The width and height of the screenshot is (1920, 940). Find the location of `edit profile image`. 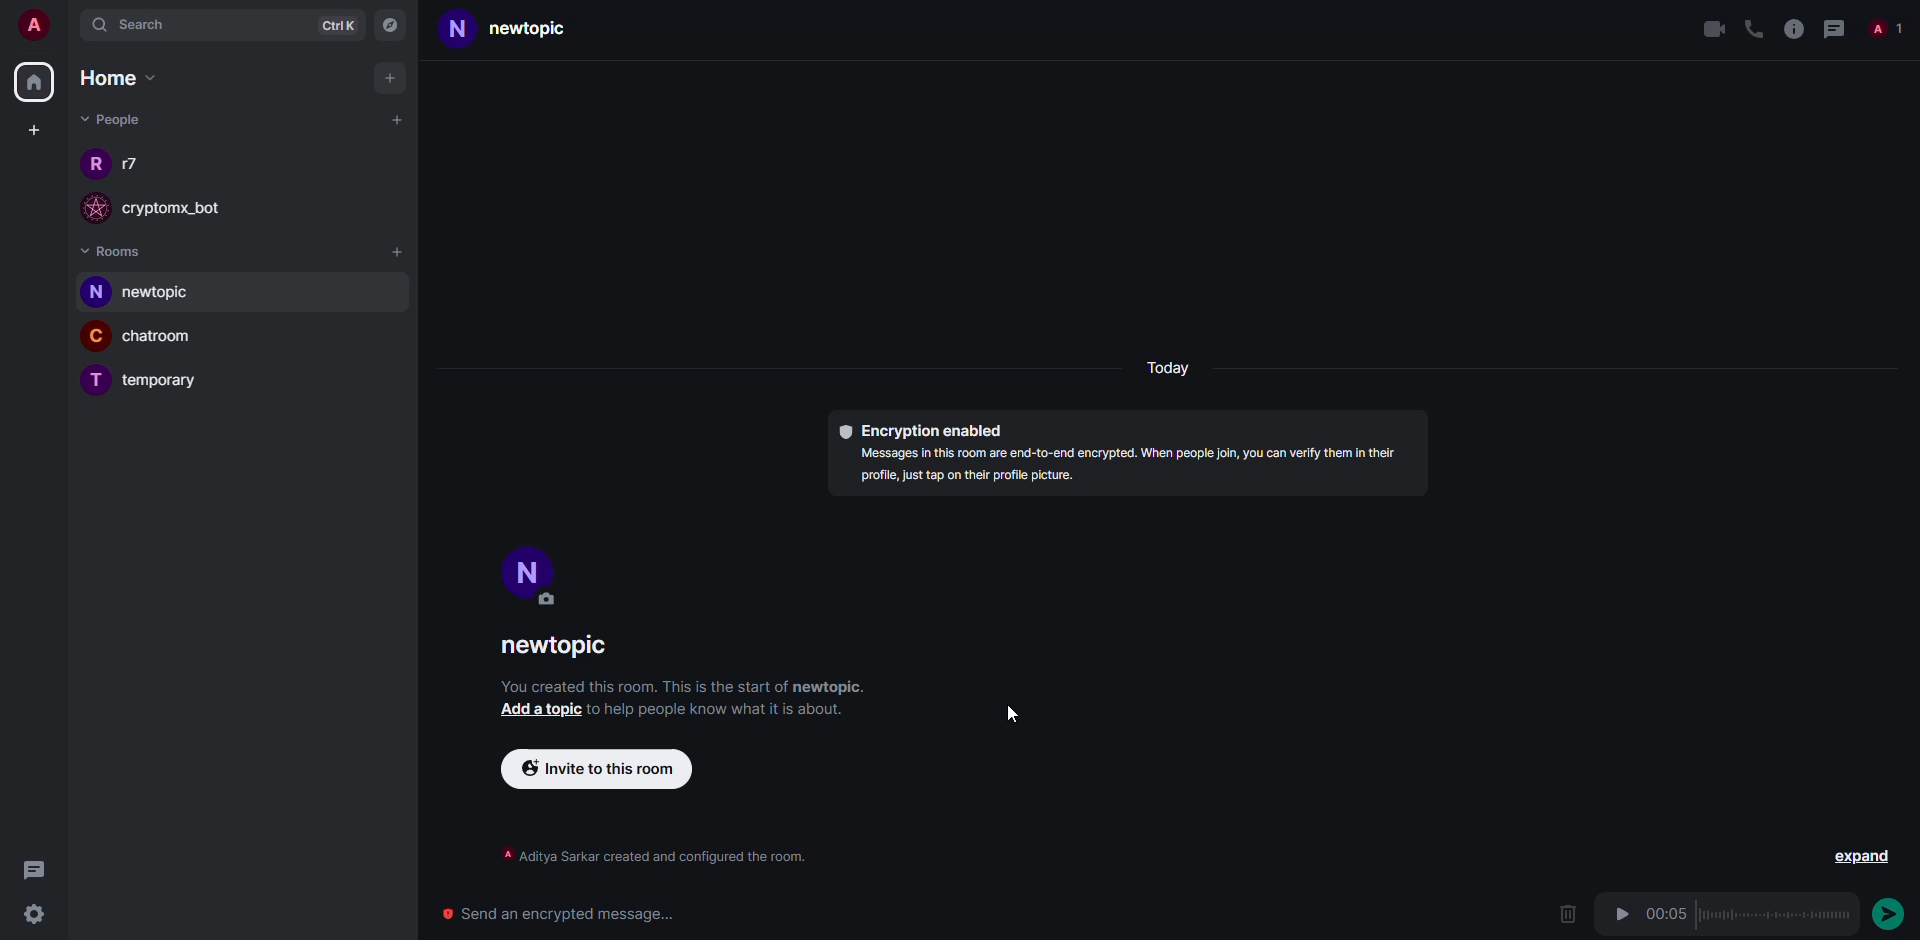

edit profile image is located at coordinates (554, 603).